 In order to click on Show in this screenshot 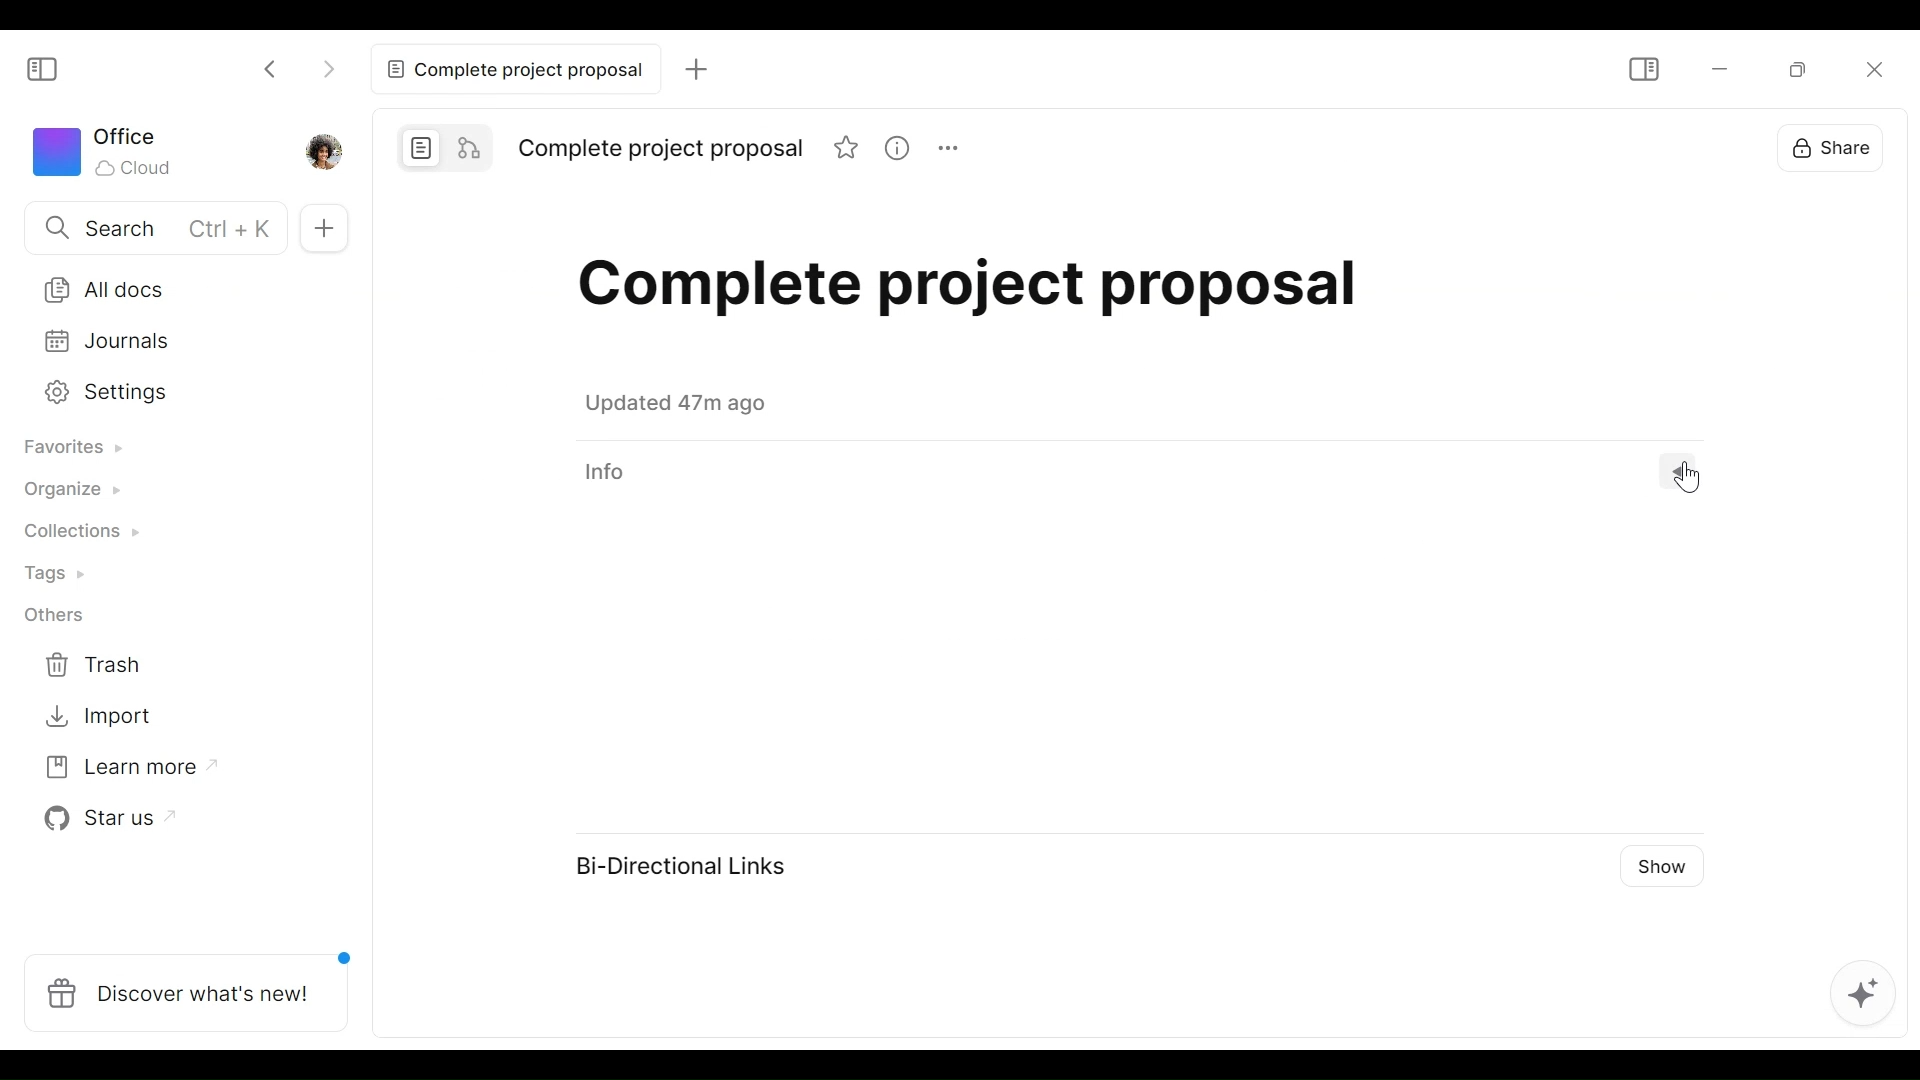, I will do `click(1675, 865)`.